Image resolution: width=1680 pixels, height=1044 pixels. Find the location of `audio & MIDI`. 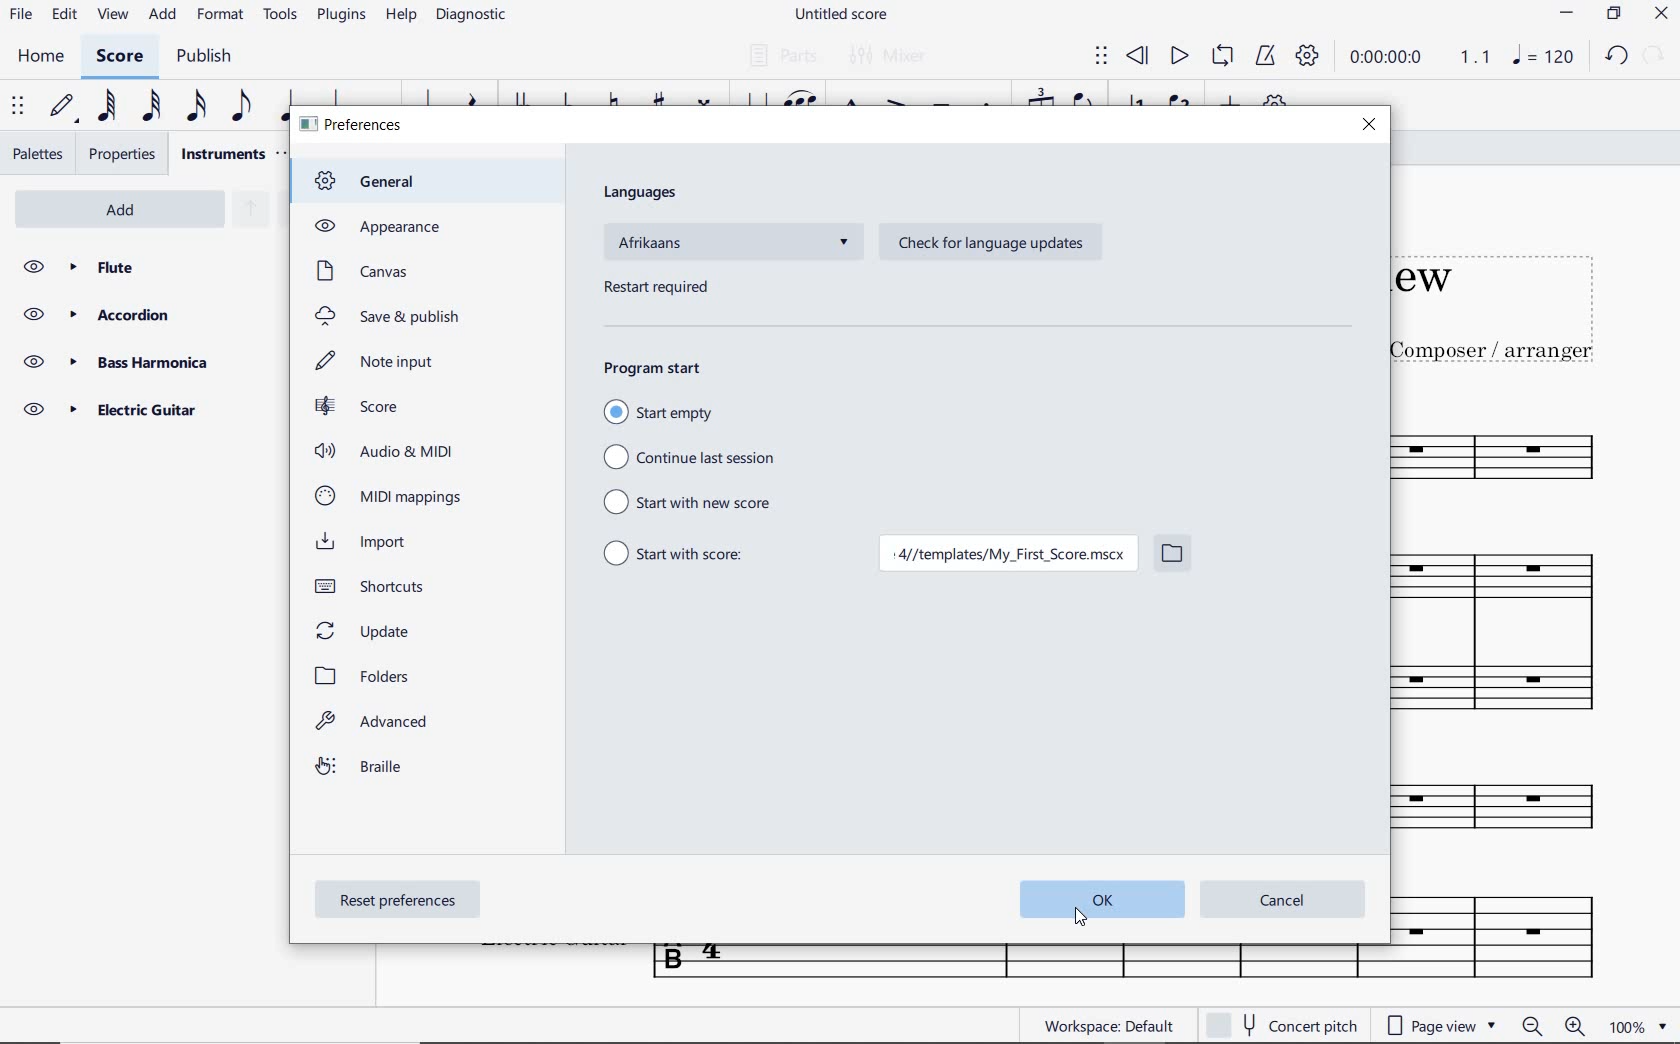

audio & MIDI is located at coordinates (389, 451).